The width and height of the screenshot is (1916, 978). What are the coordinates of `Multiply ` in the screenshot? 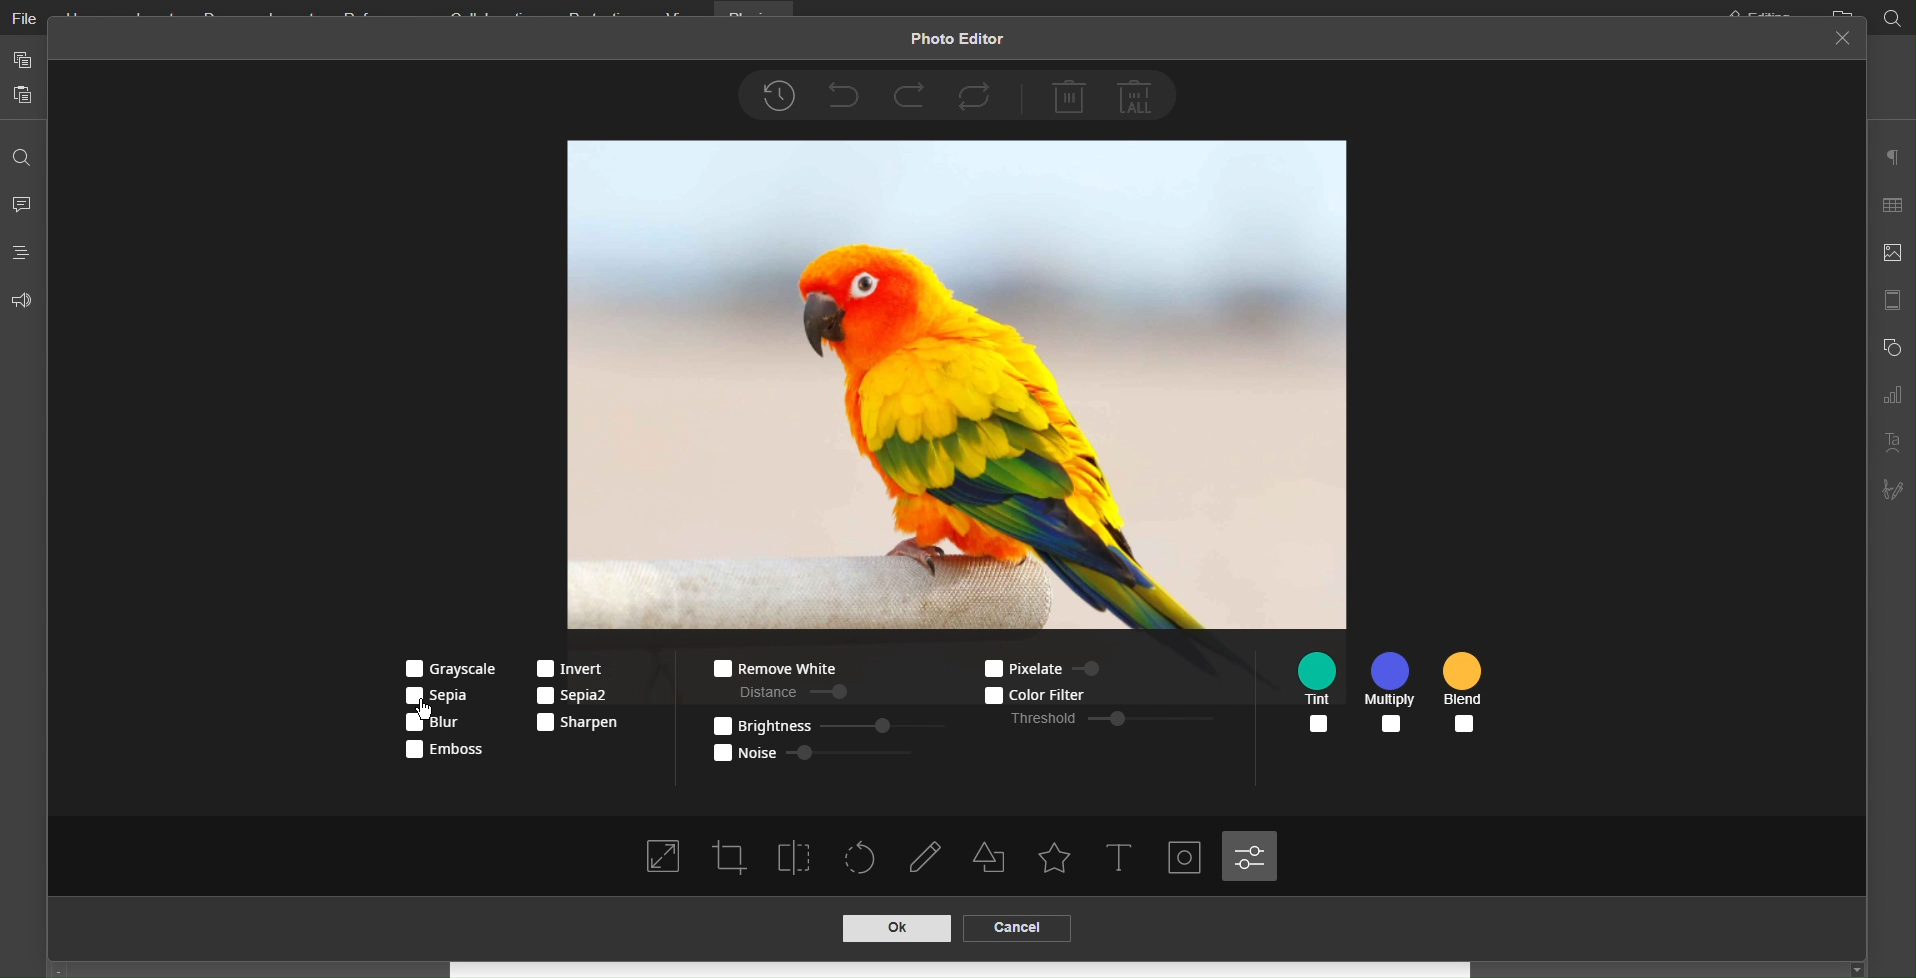 It's located at (1393, 694).